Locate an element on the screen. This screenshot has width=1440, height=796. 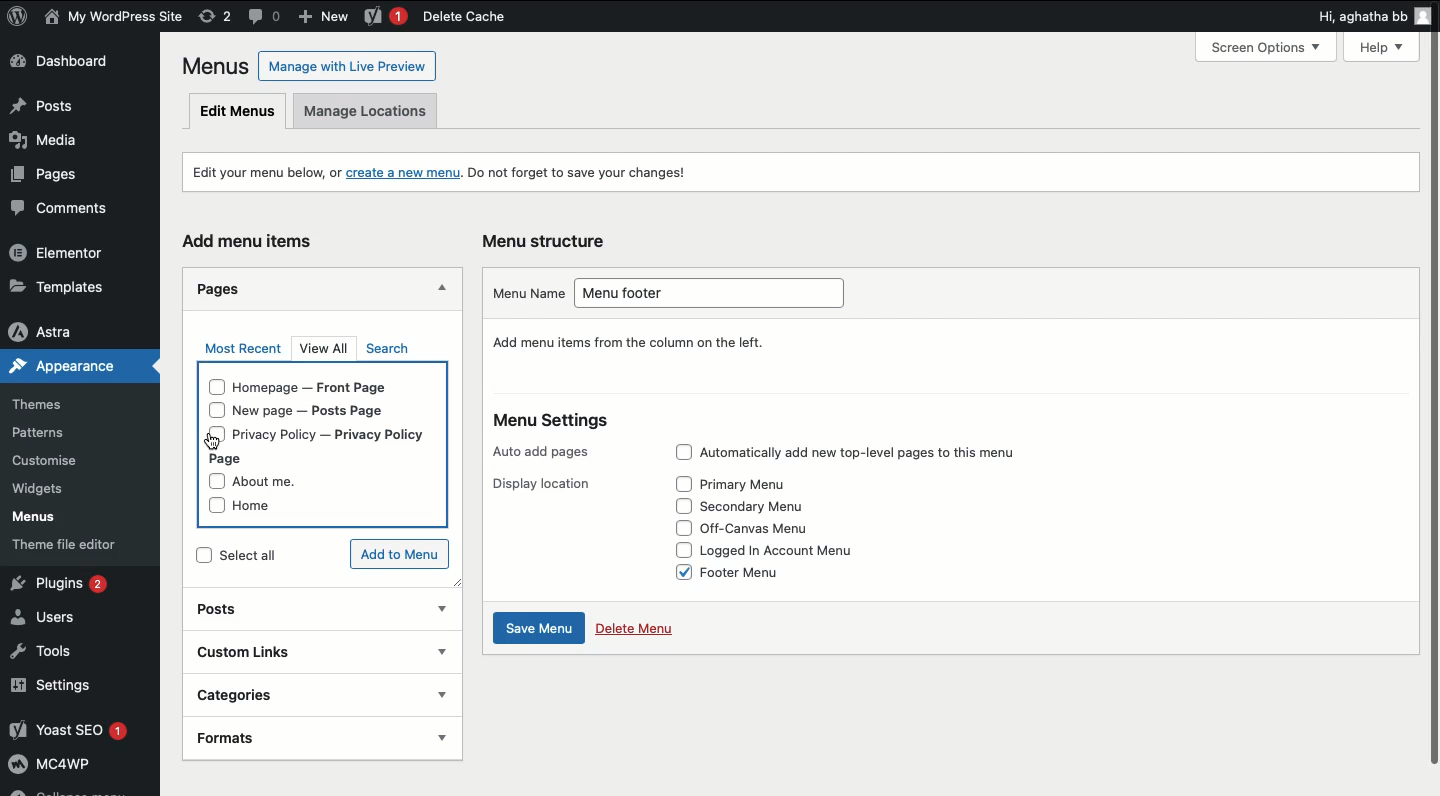
Plugins 2 is located at coordinates (75, 584).